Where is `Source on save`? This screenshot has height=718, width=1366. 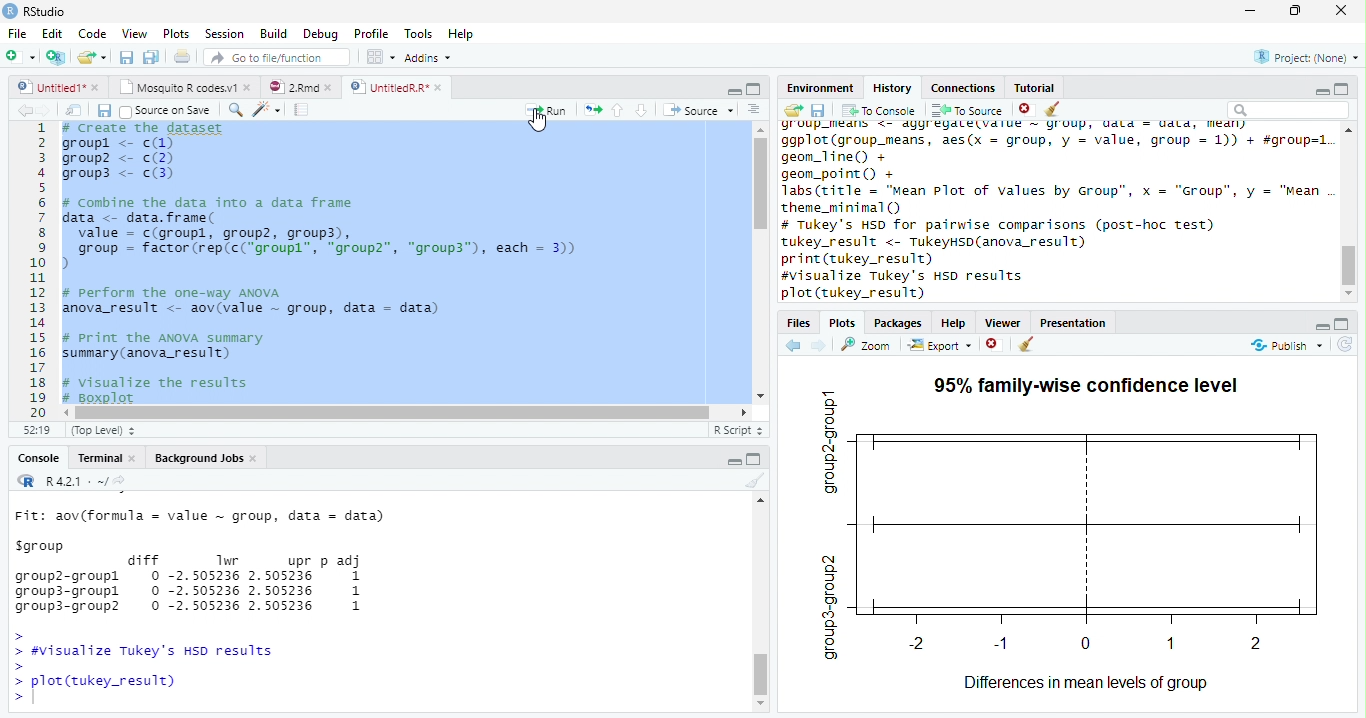
Source on save is located at coordinates (169, 111).